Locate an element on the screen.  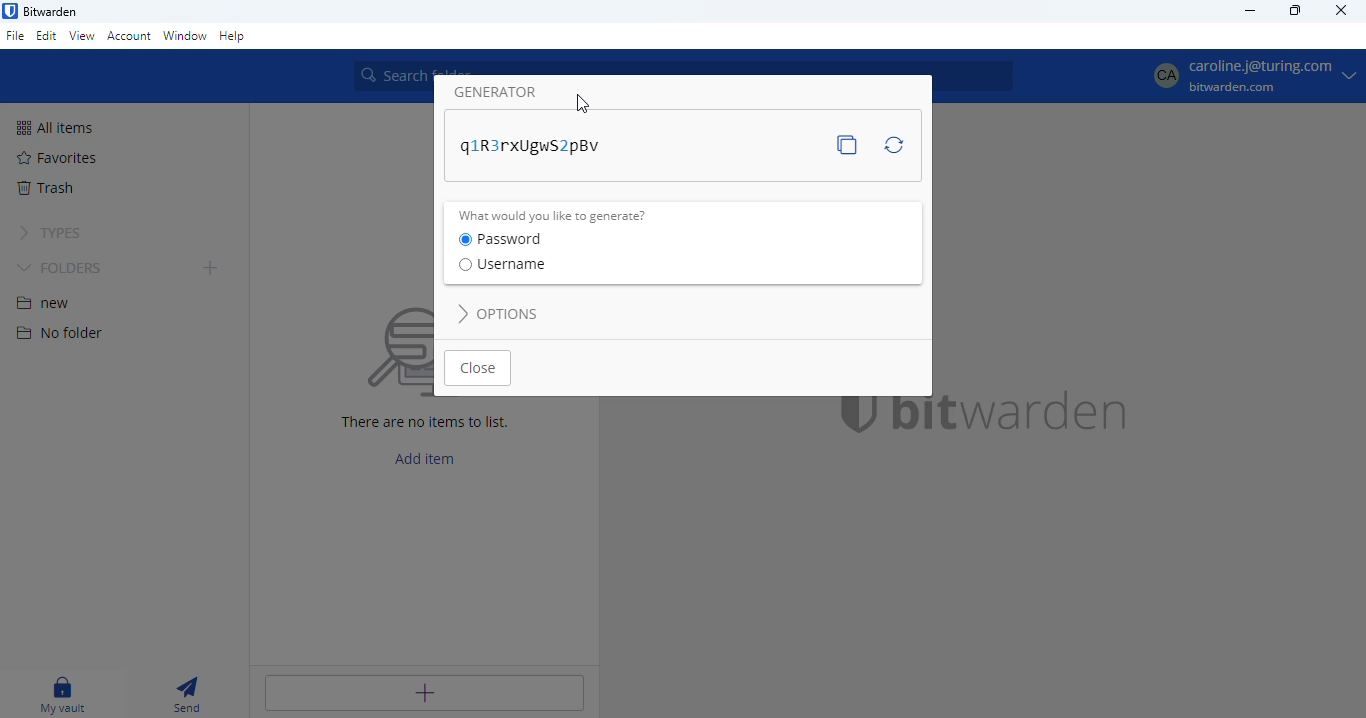
maximize is located at coordinates (1295, 10).